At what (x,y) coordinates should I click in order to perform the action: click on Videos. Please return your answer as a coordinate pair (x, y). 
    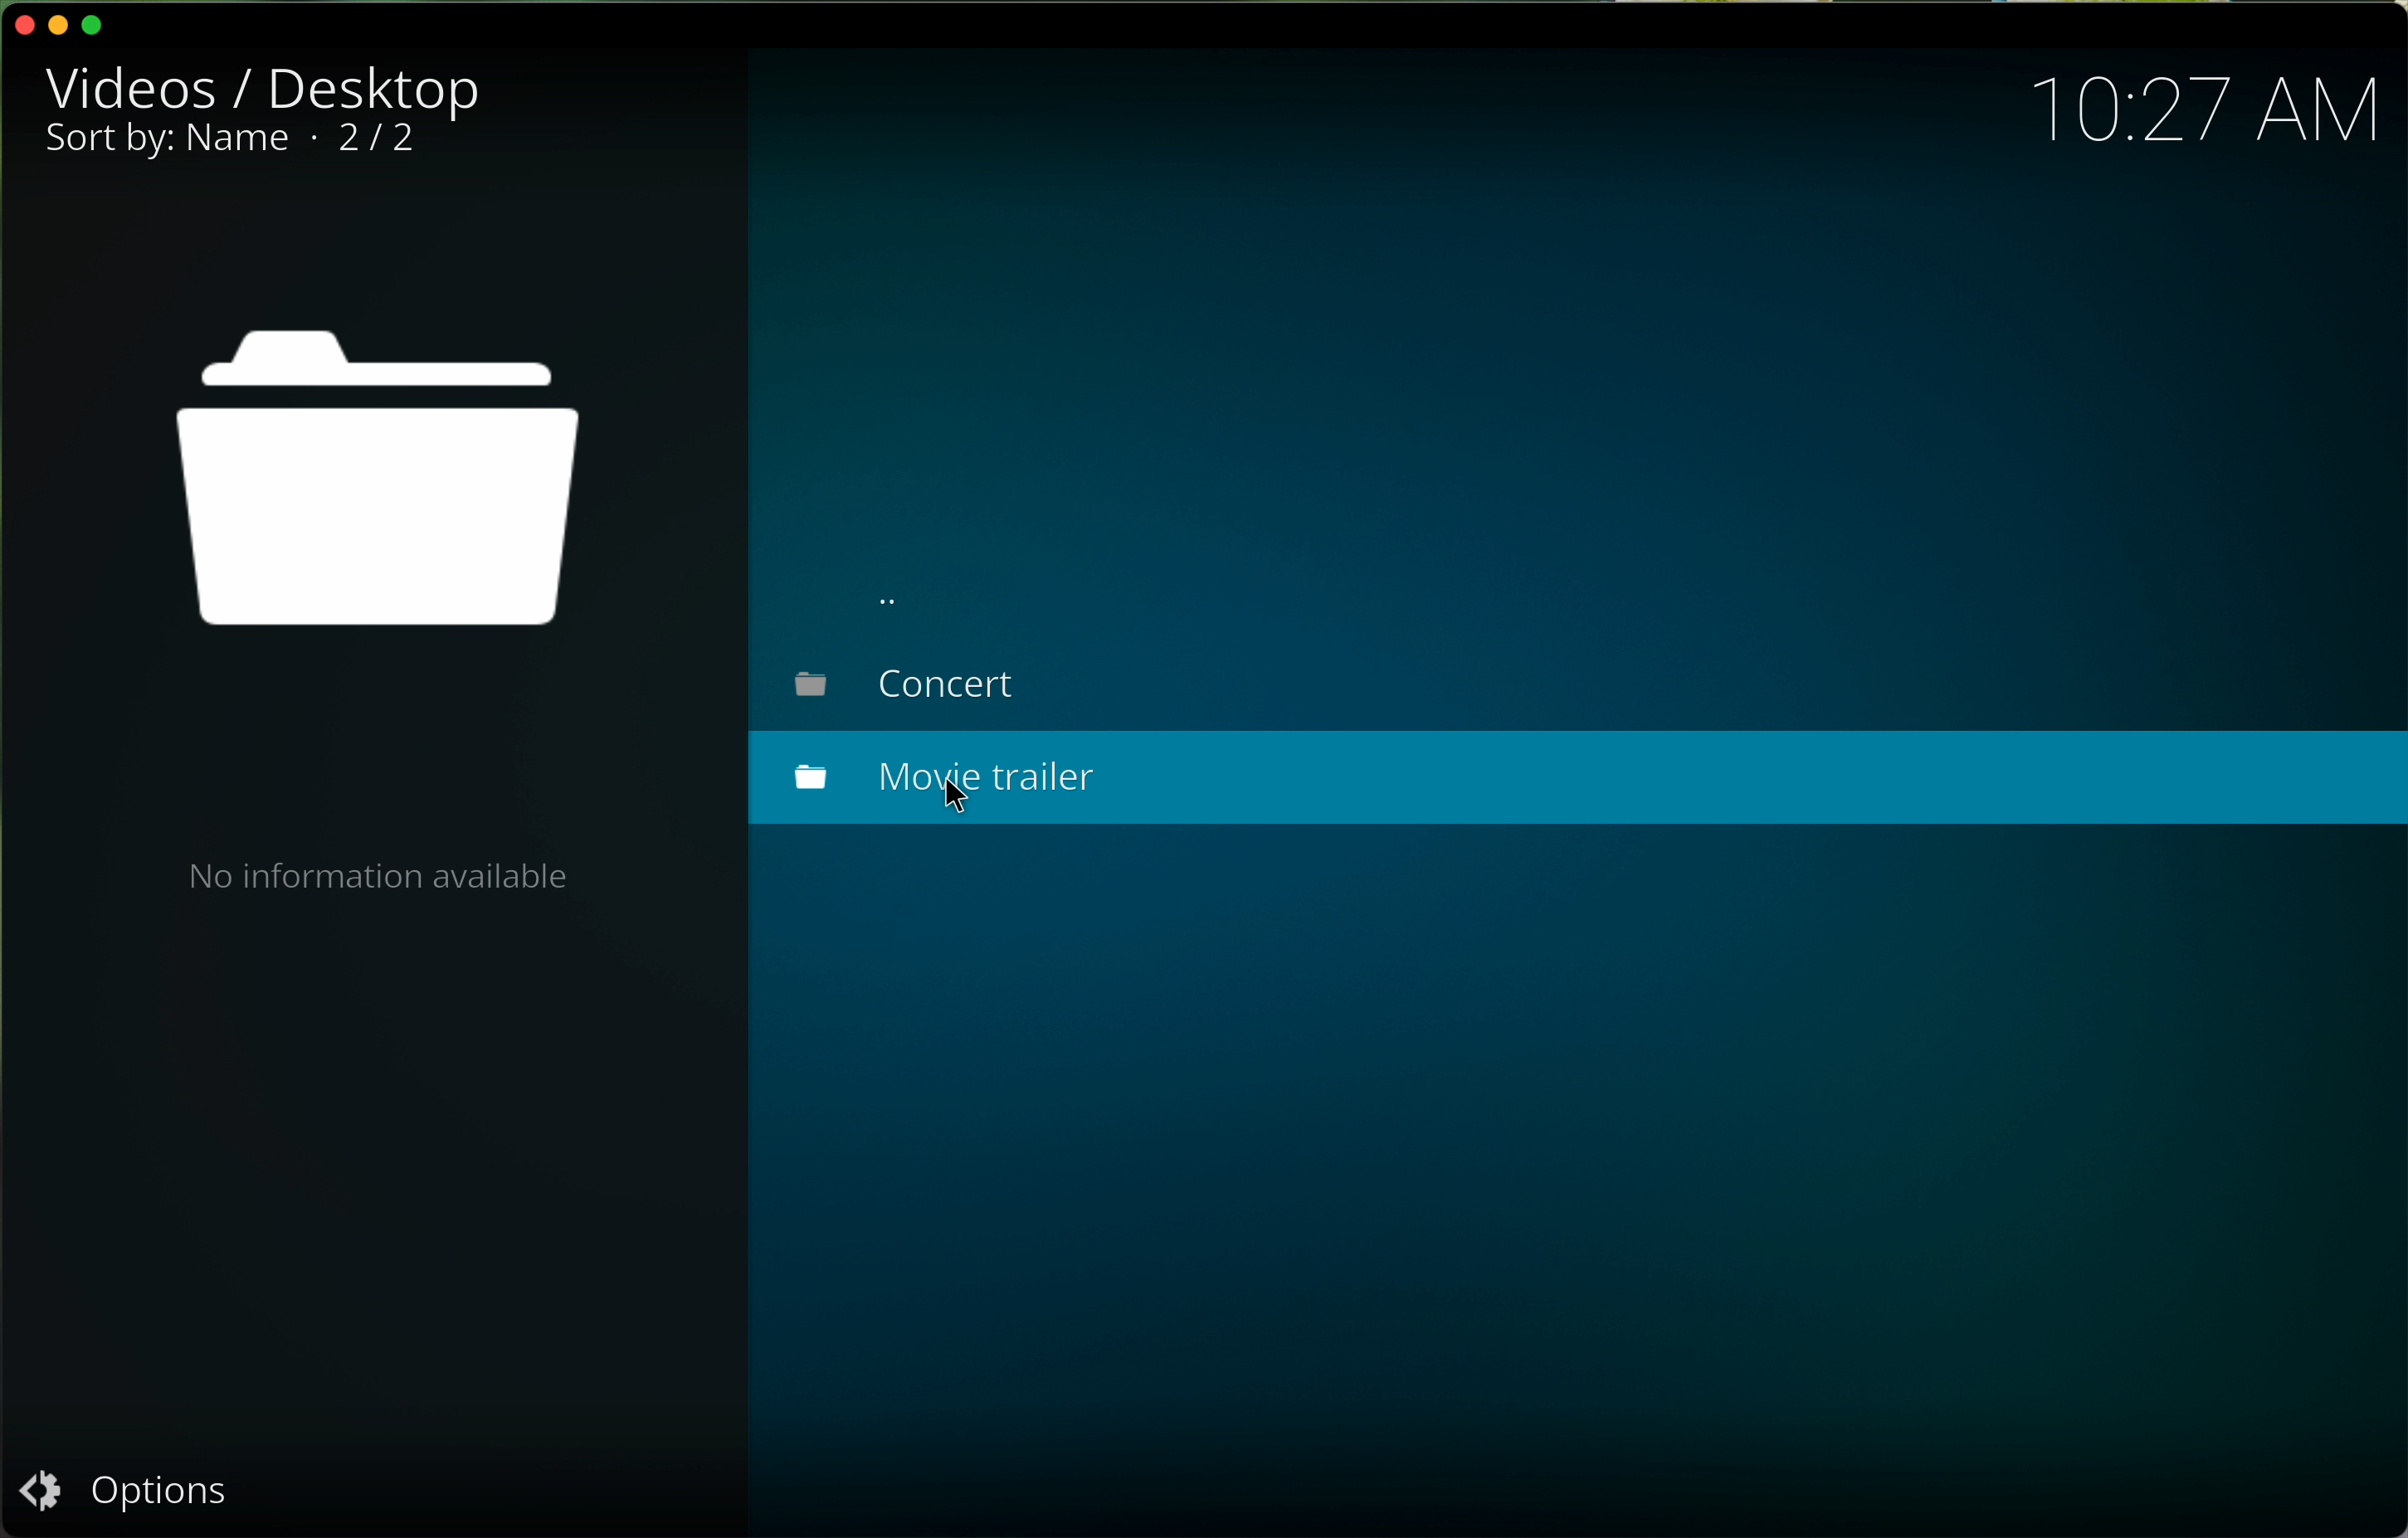
    Looking at the image, I should click on (137, 80).